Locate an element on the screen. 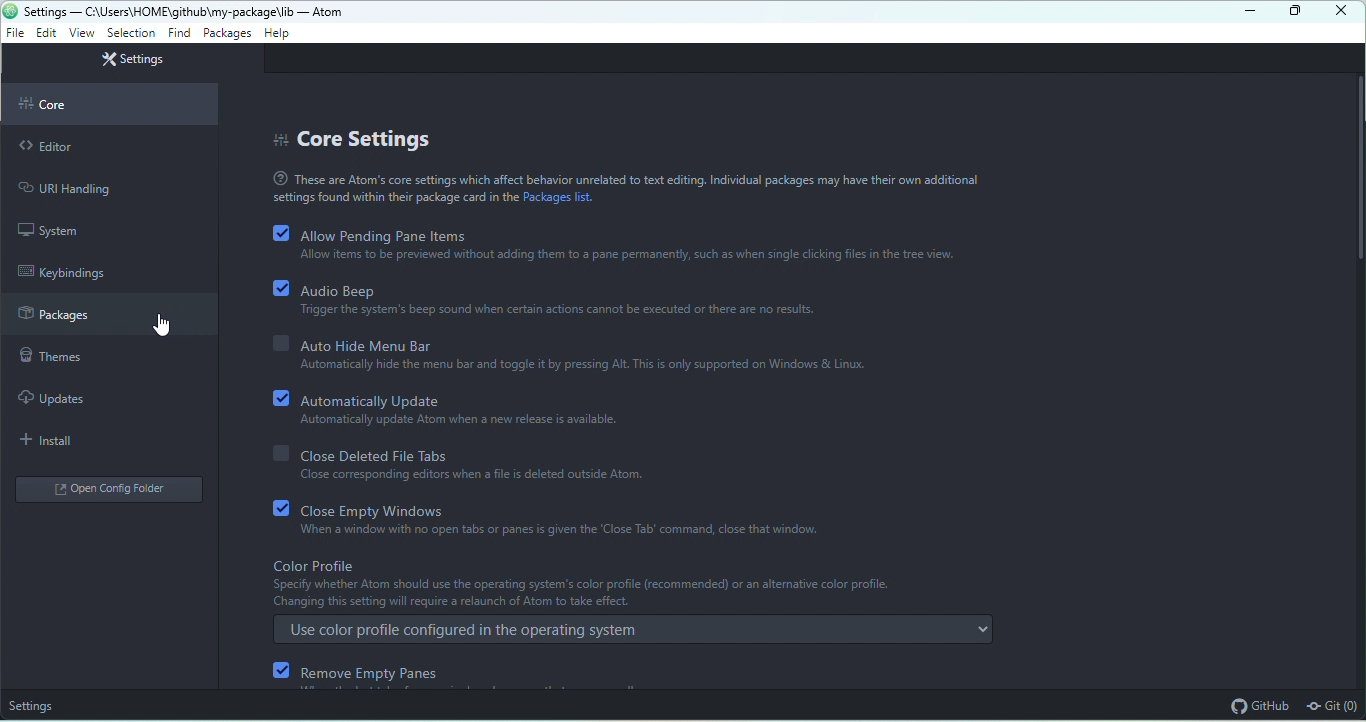  file is located at coordinates (15, 34).